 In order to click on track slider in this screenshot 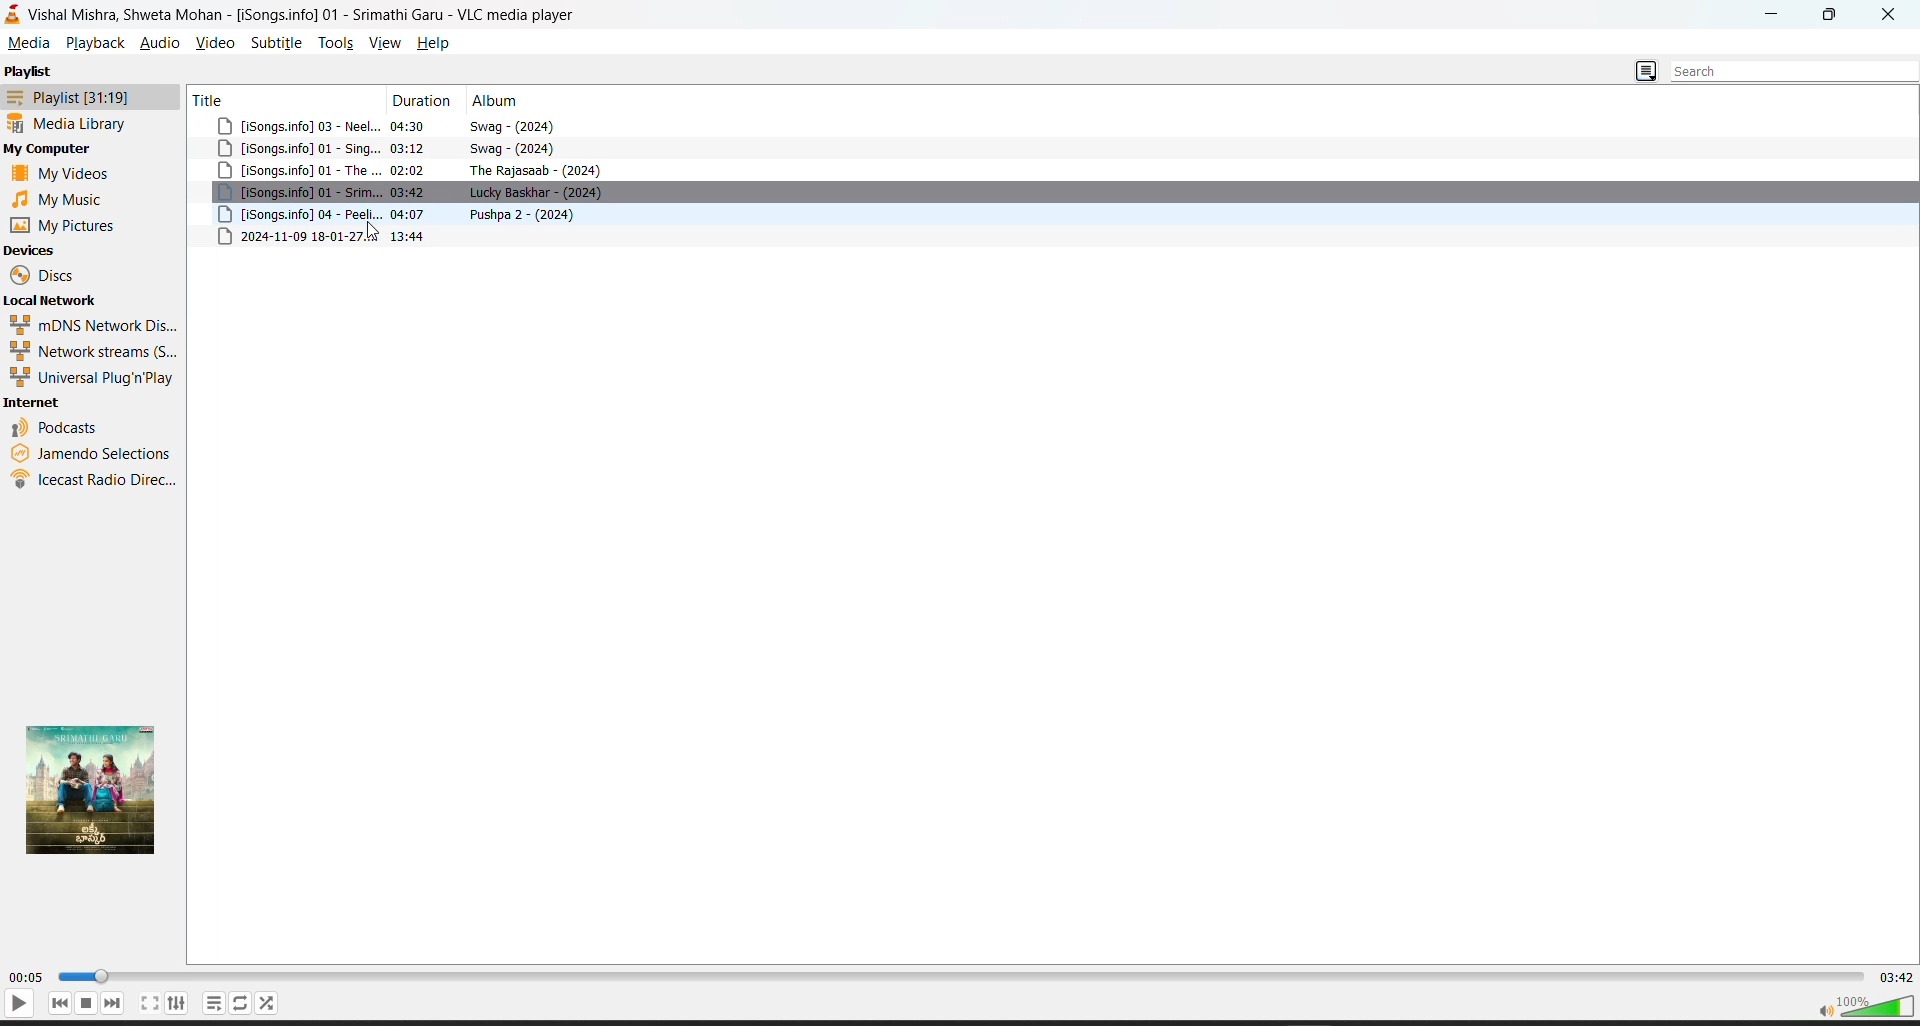, I will do `click(966, 978)`.